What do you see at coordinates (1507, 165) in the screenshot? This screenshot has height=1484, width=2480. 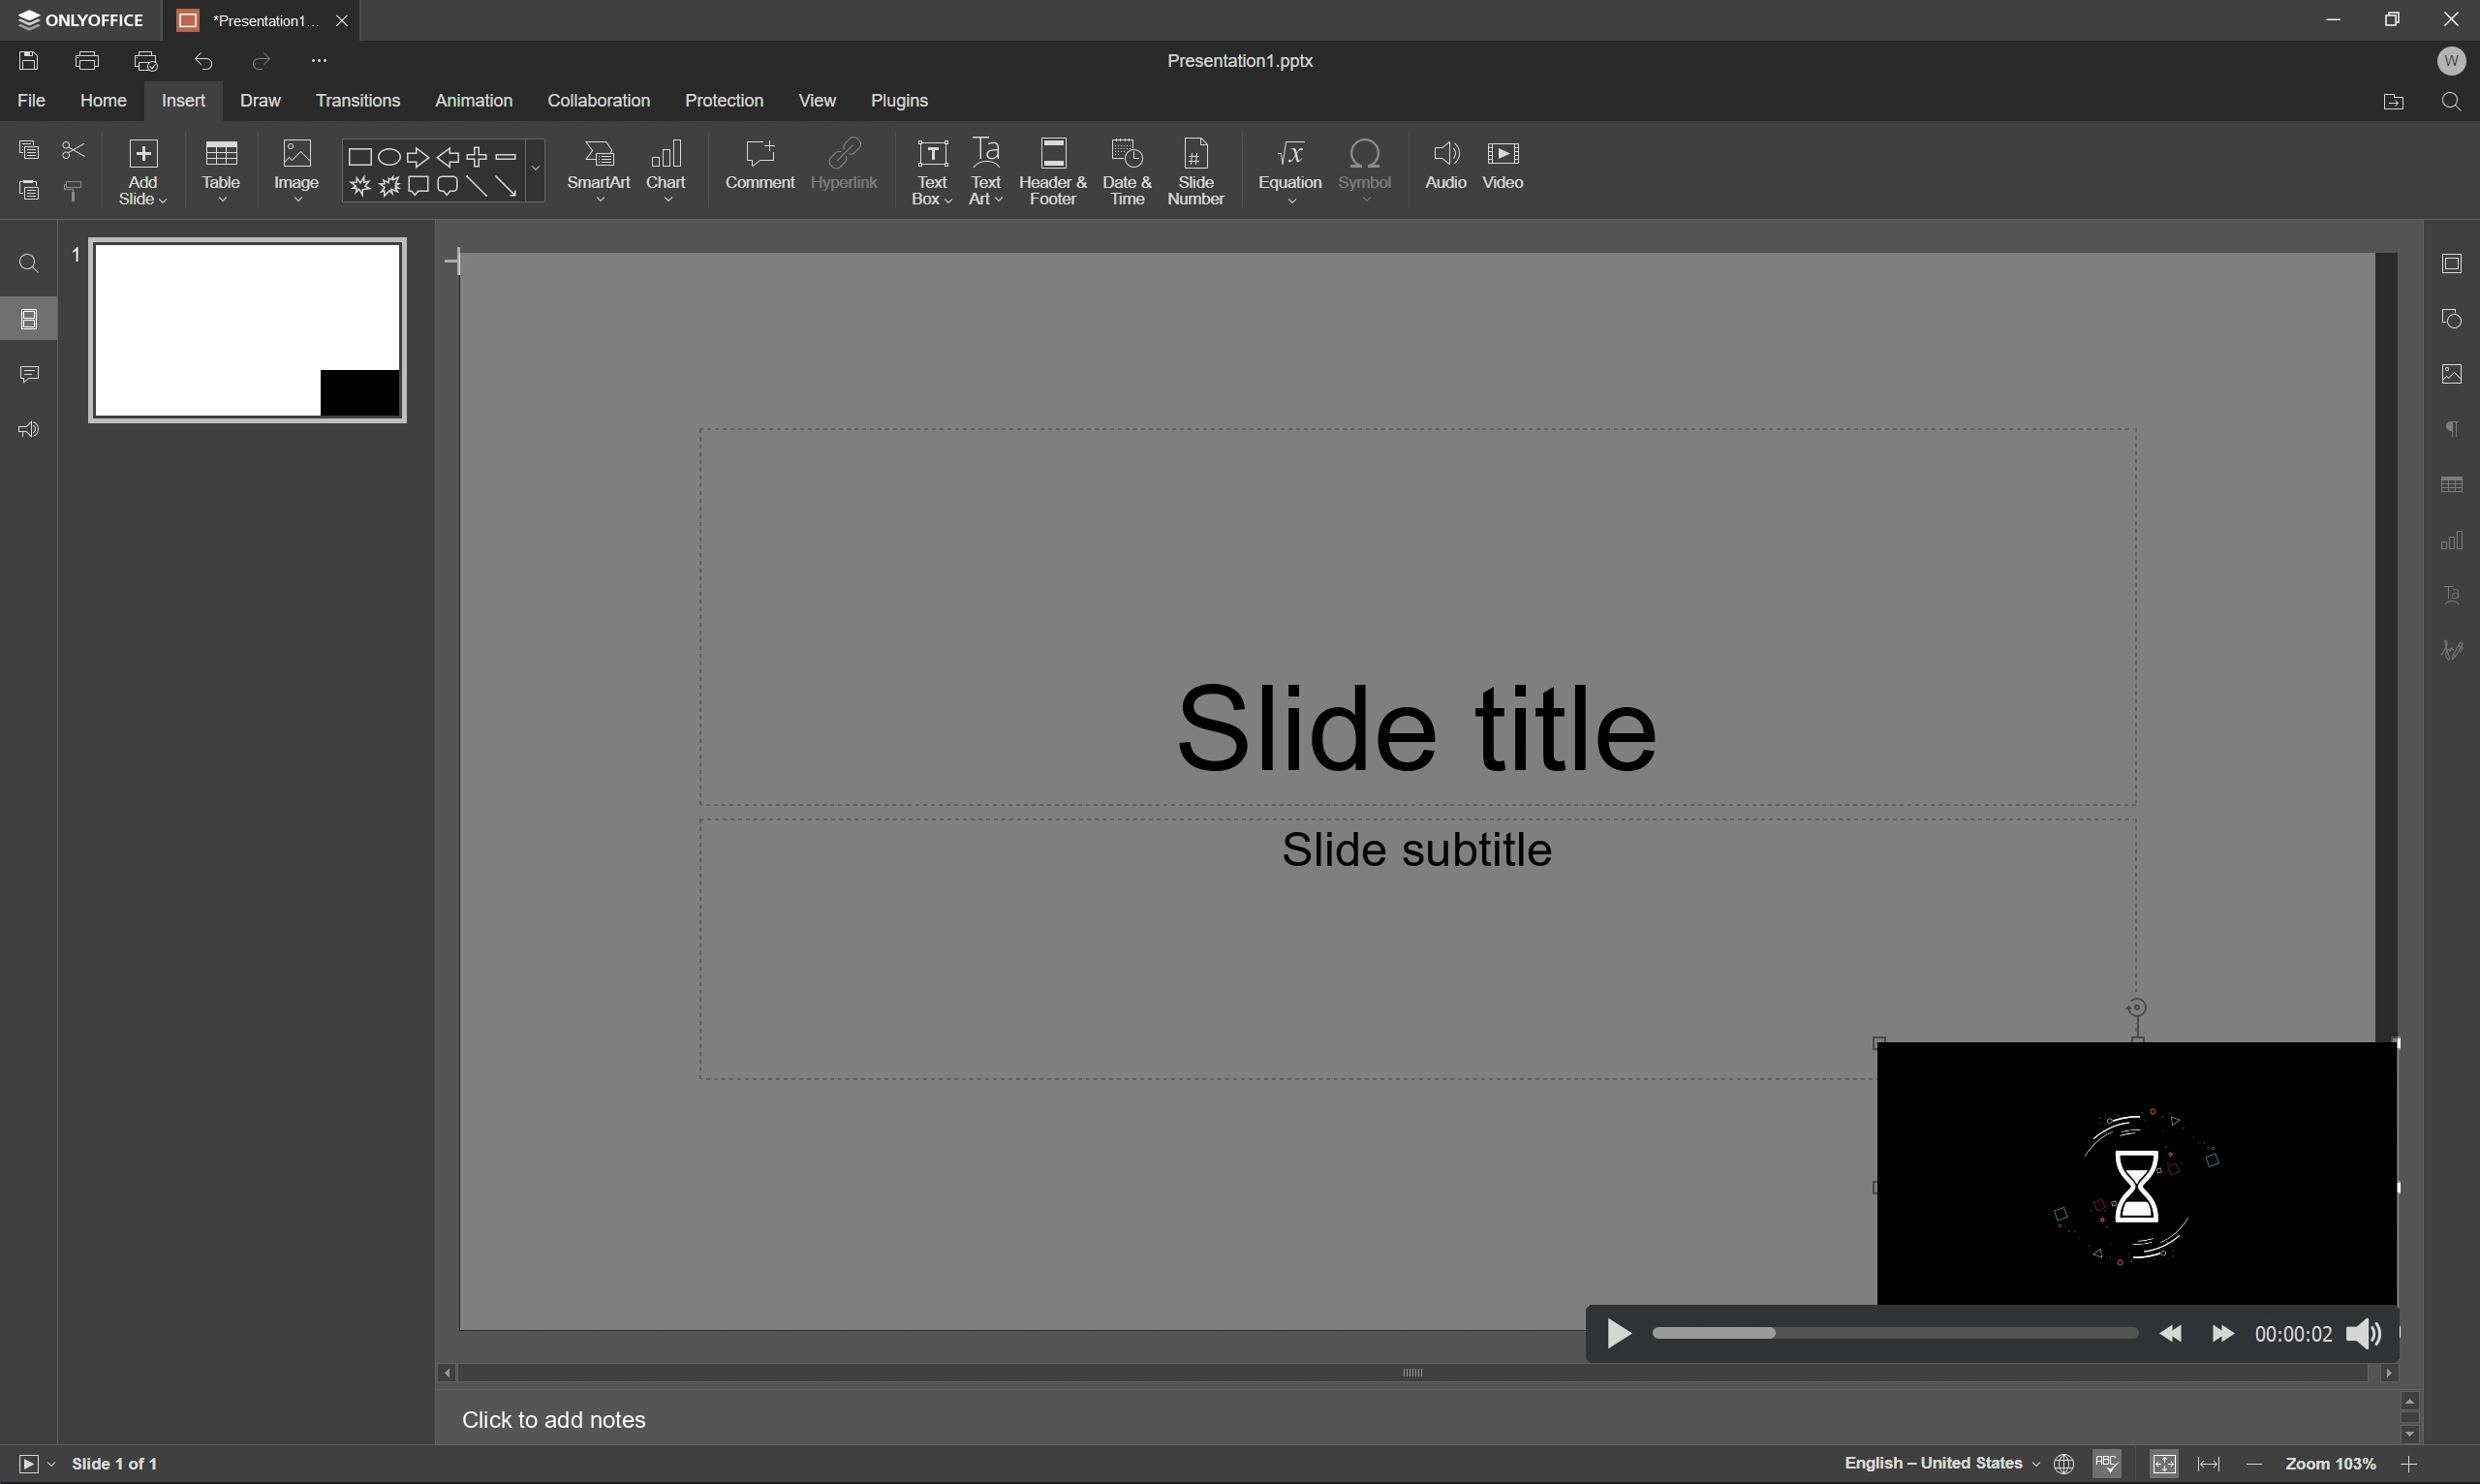 I see `video` at bounding box center [1507, 165].